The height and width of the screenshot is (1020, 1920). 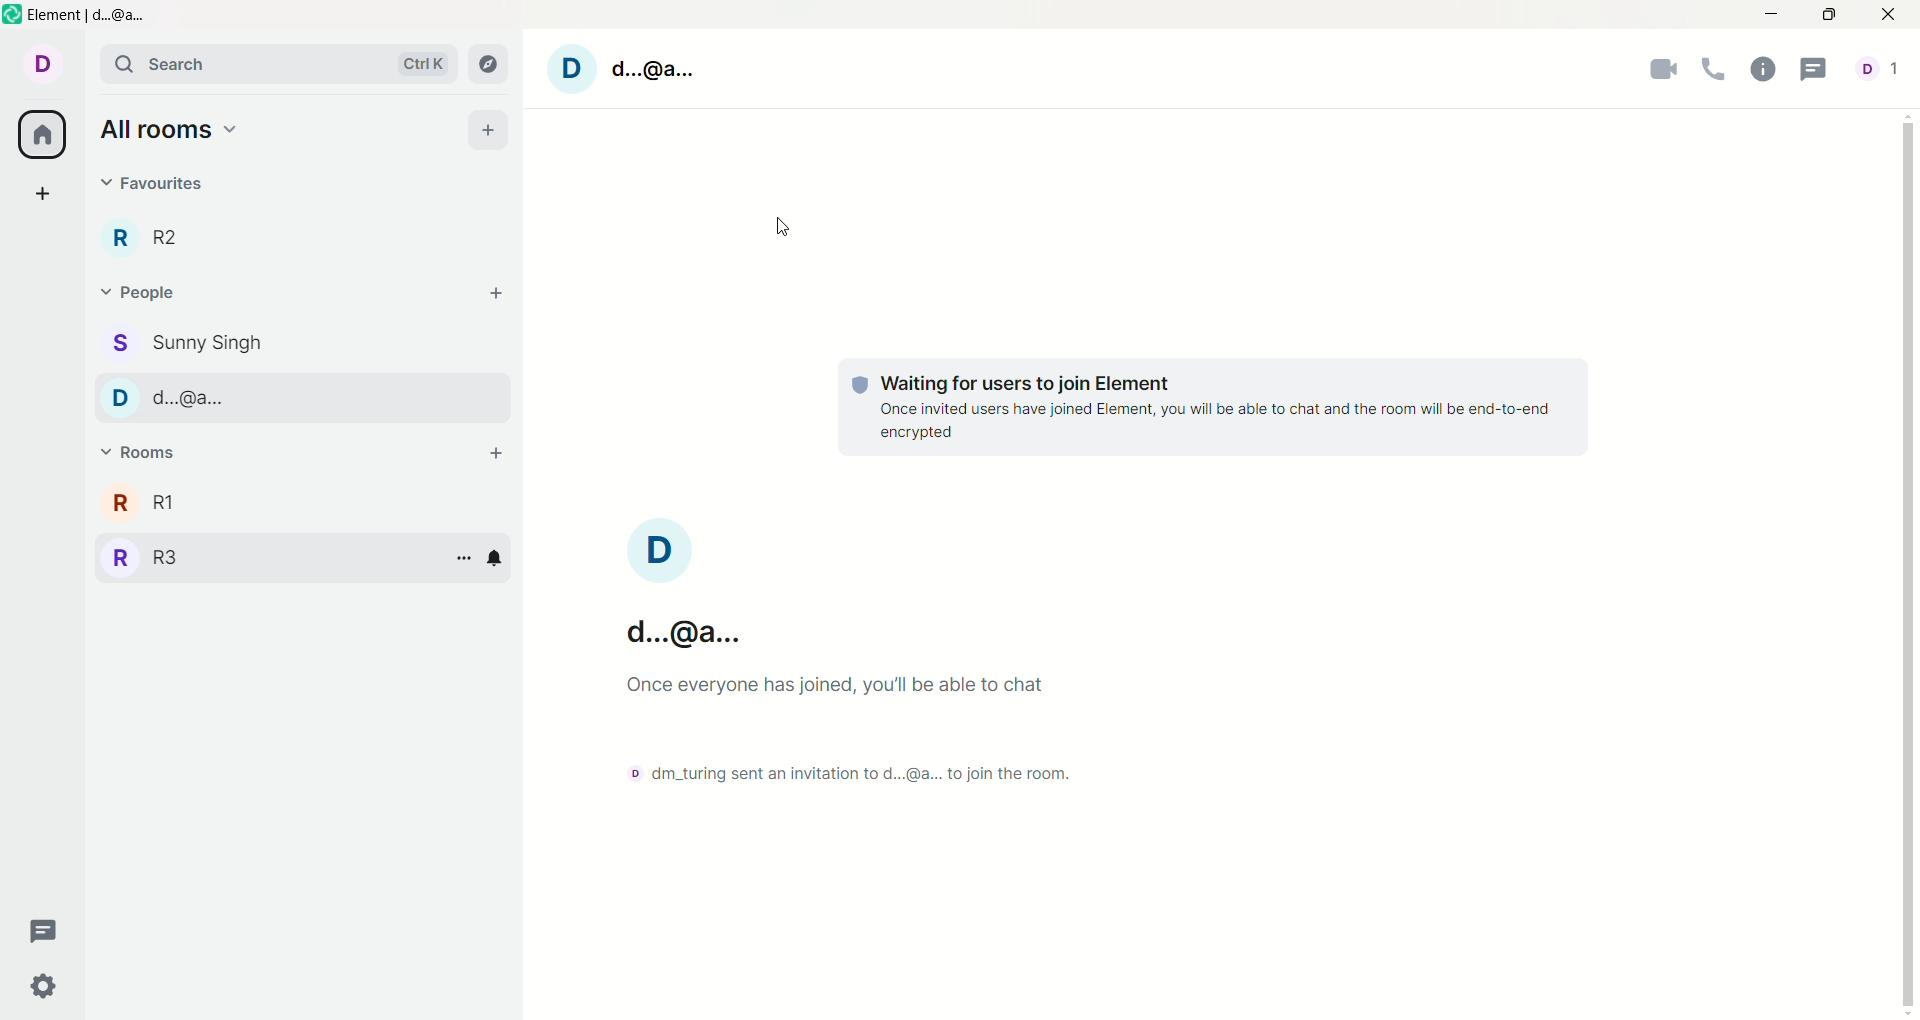 I want to click on Sunny Singh chat, so click(x=182, y=344).